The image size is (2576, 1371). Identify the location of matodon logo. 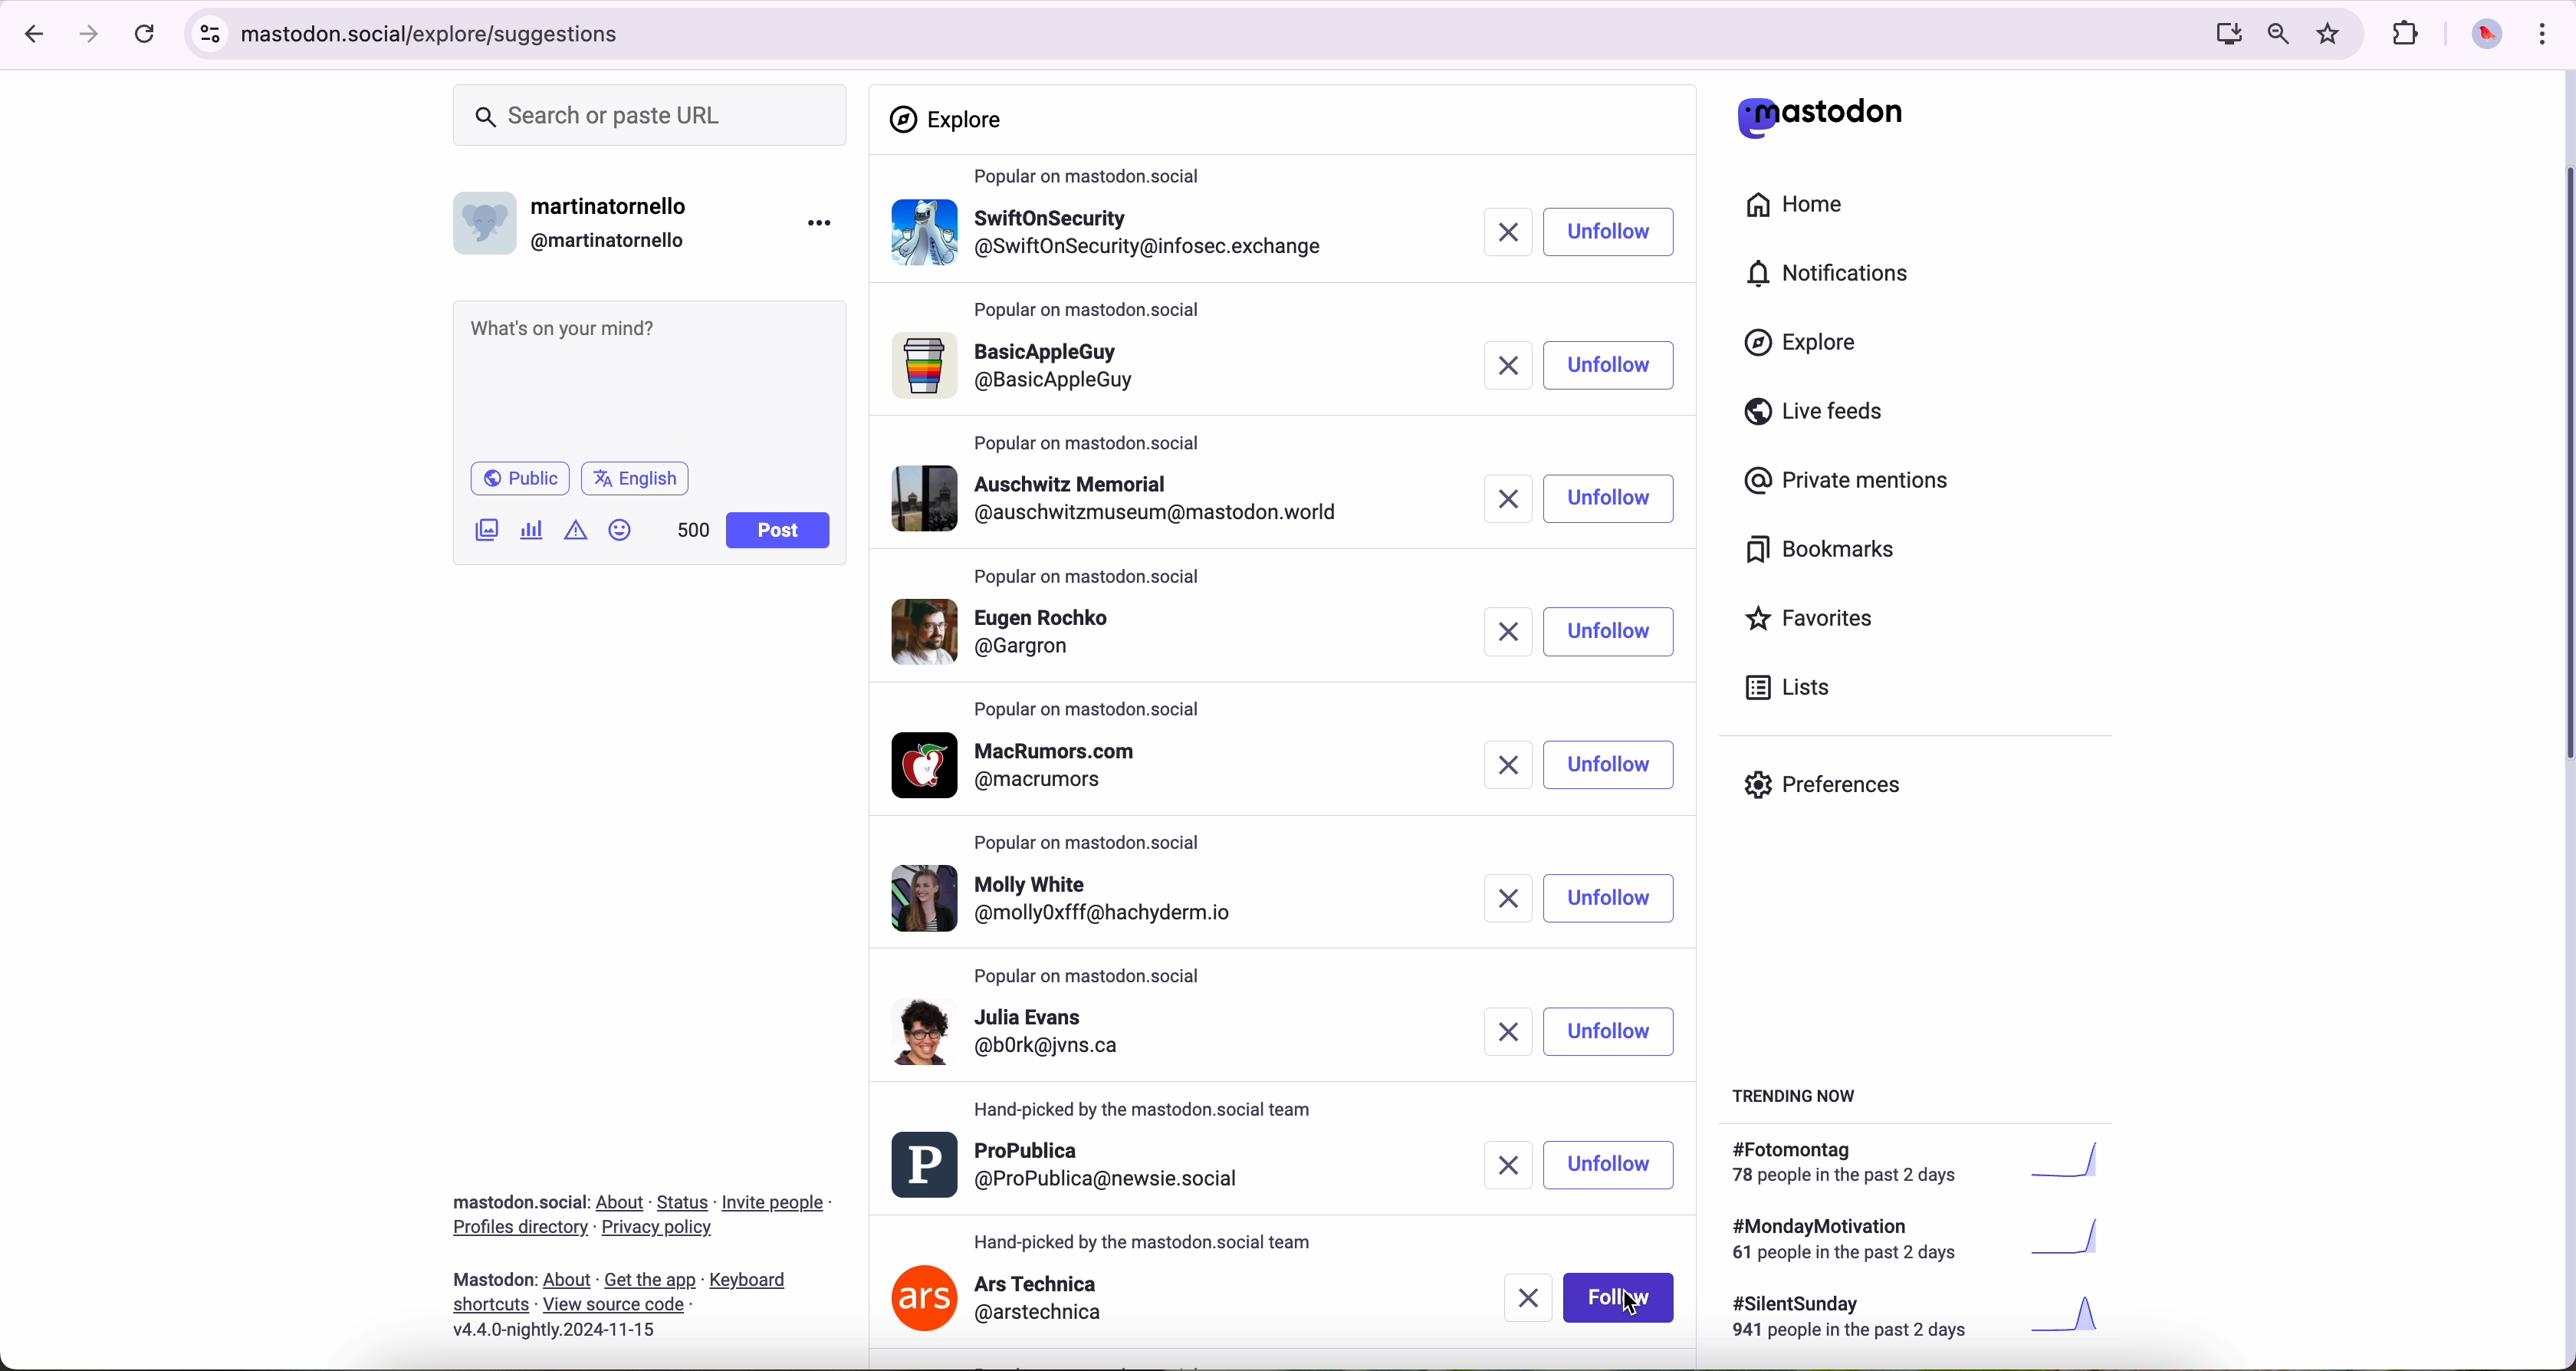
(1821, 117).